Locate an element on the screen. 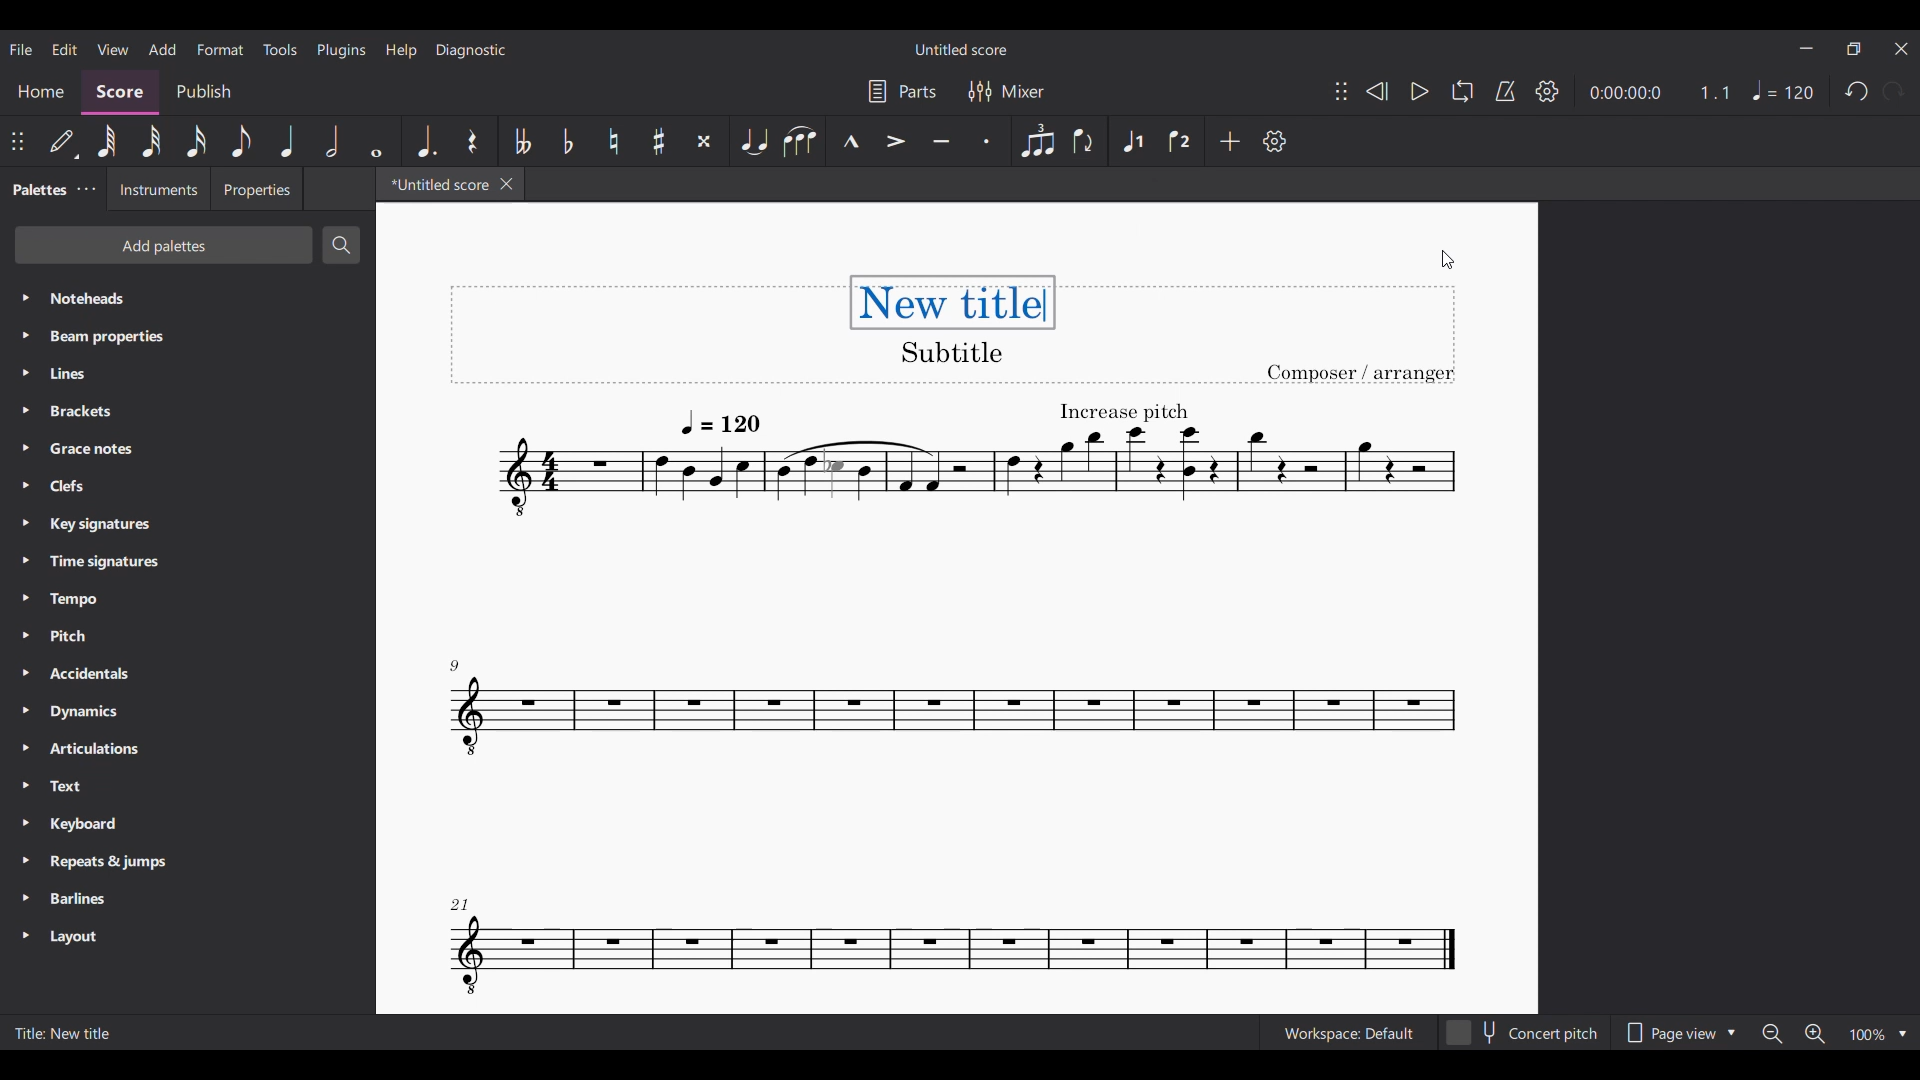 The height and width of the screenshot is (1080, 1920). Toggle double flat is located at coordinates (520, 140).